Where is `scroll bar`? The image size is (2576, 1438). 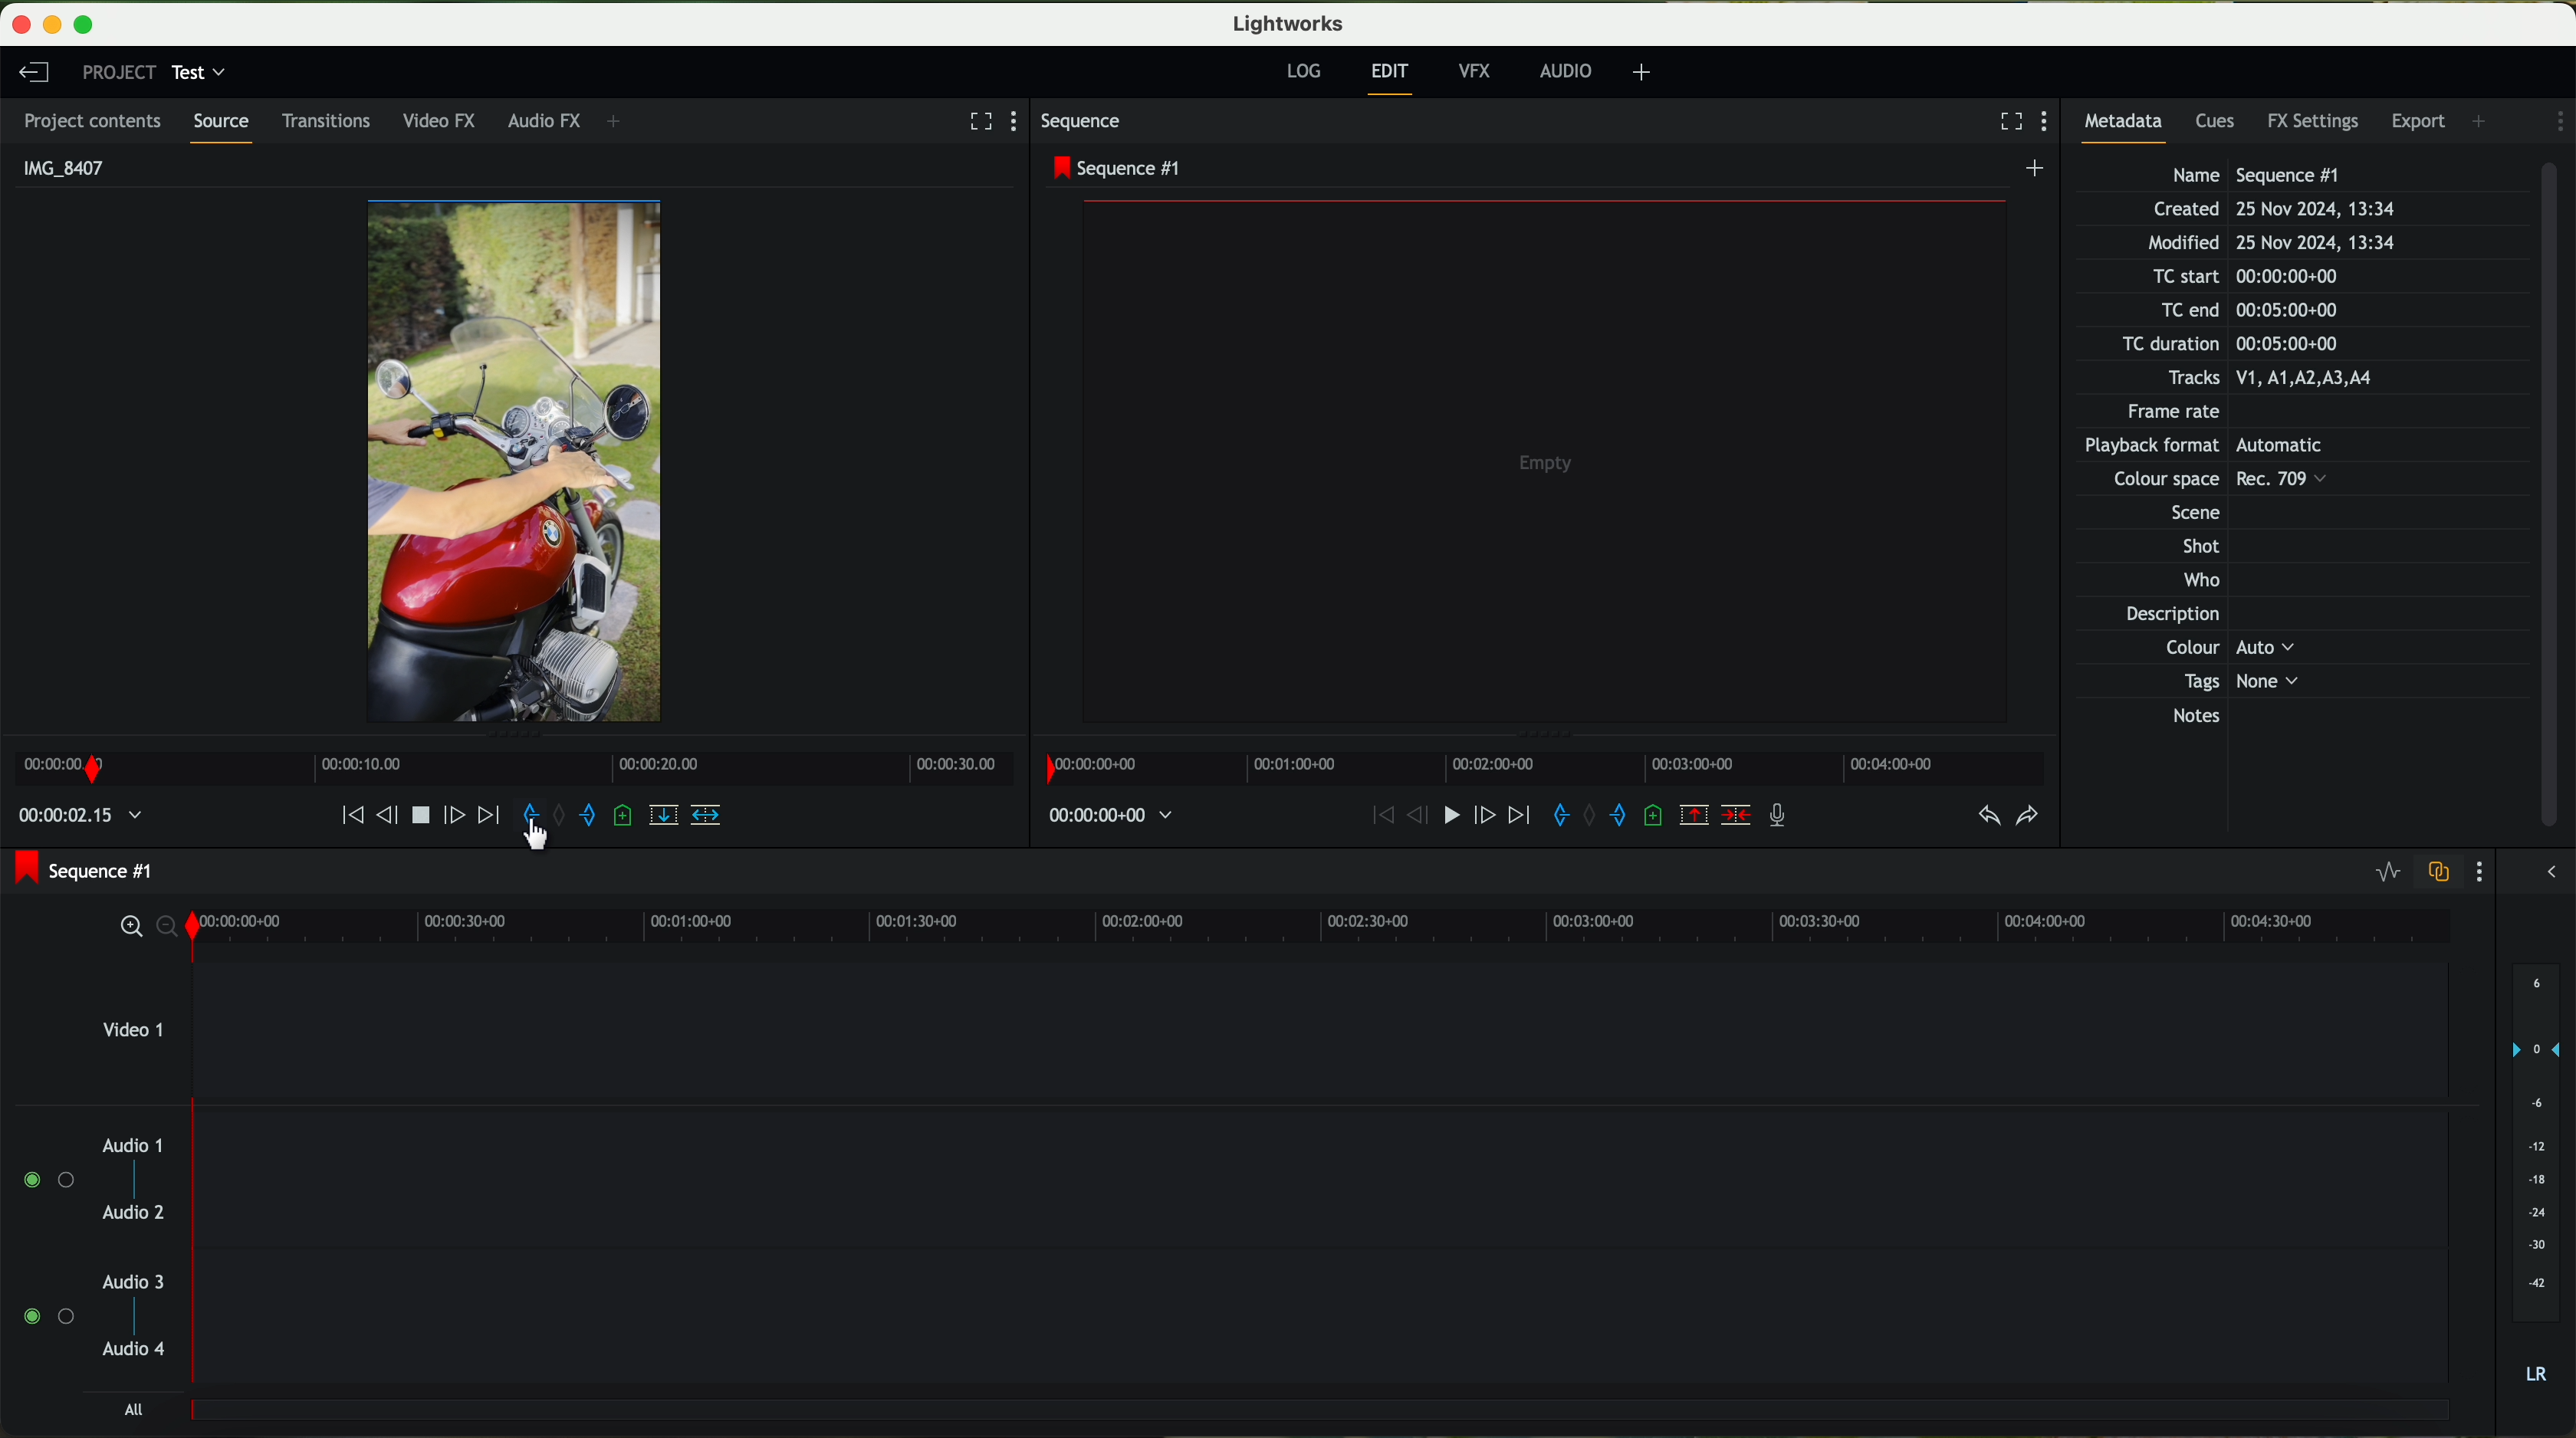 scroll bar is located at coordinates (2558, 497).